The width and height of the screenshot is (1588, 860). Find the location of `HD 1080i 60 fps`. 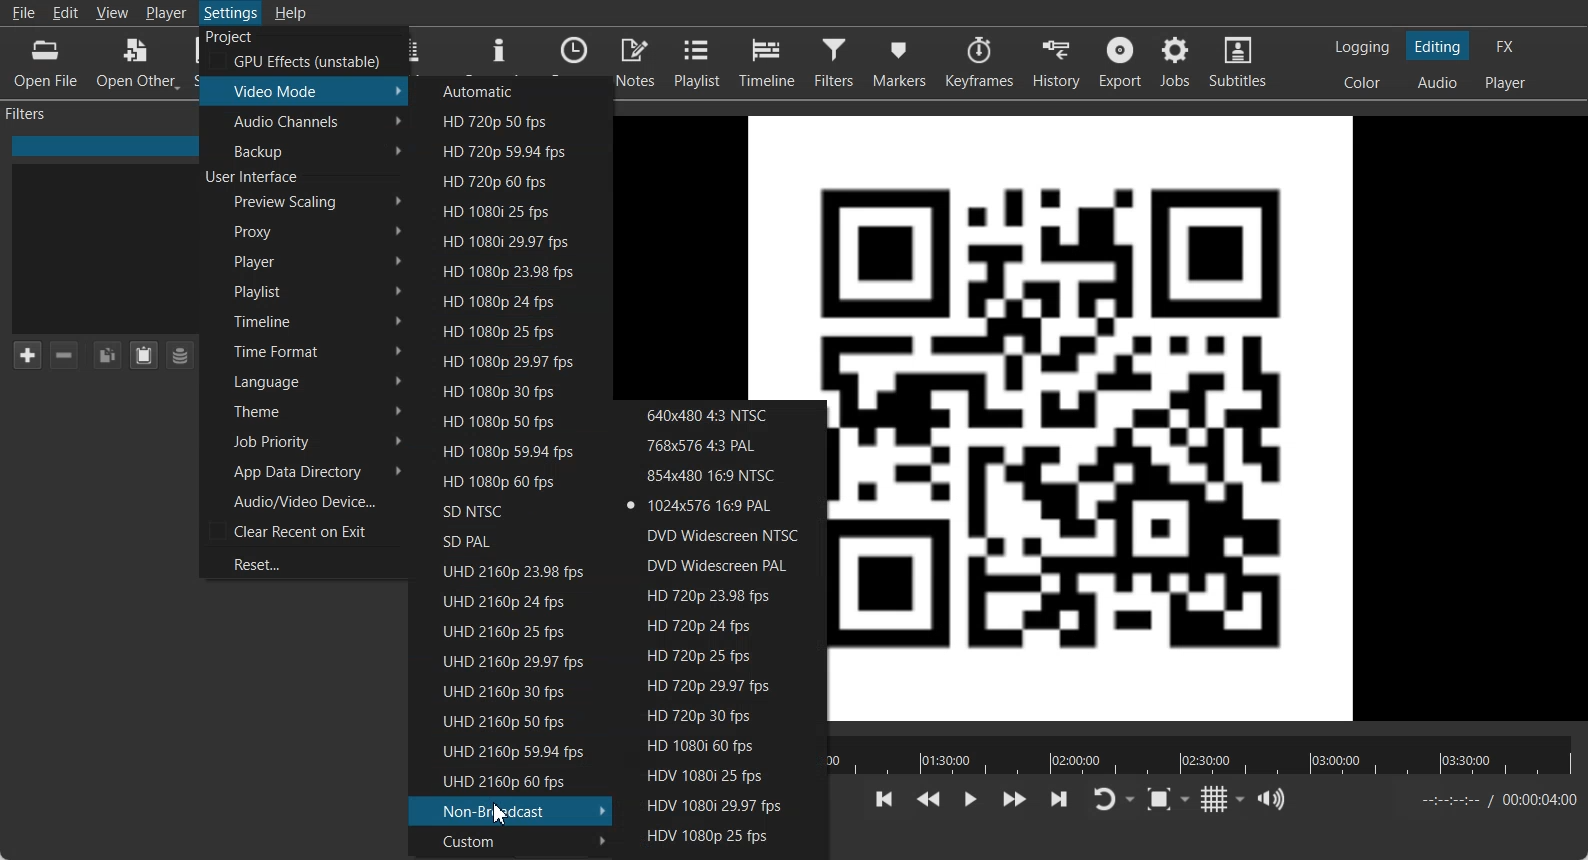

HD 1080i 60 fps is located at coordinates (722, 747).